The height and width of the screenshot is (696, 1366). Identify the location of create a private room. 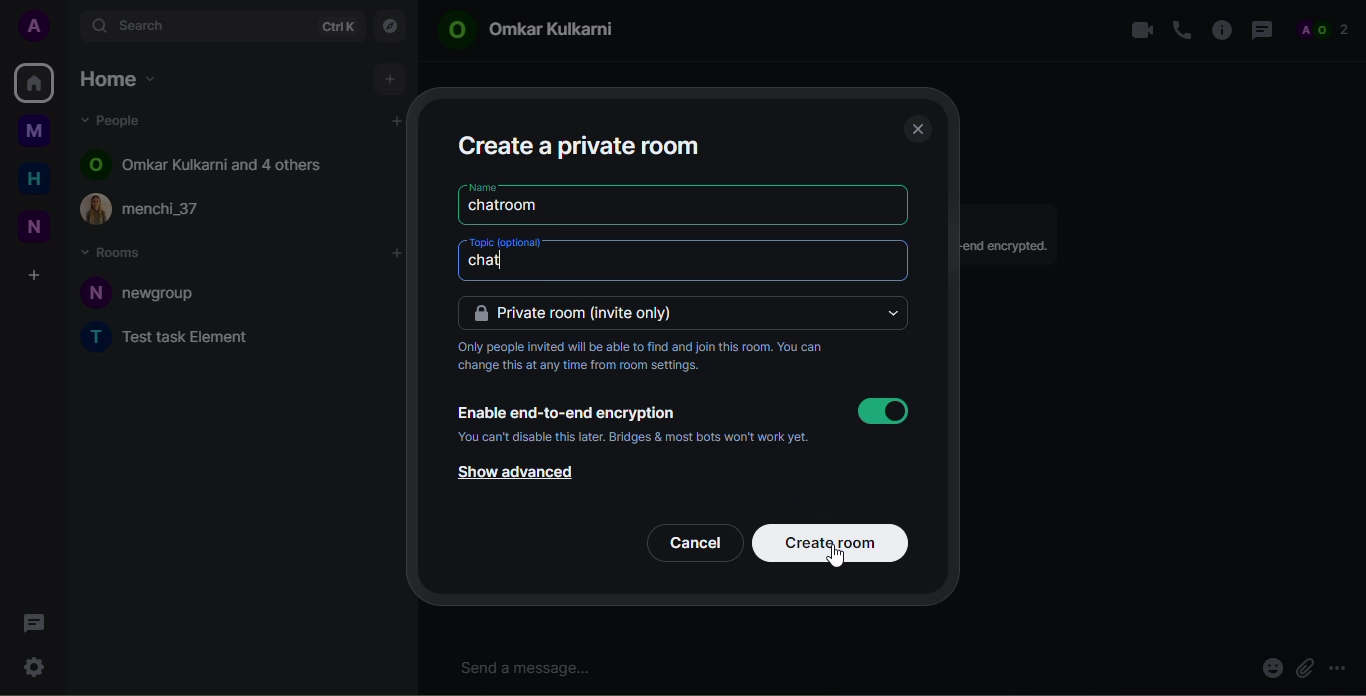
(582, 144).